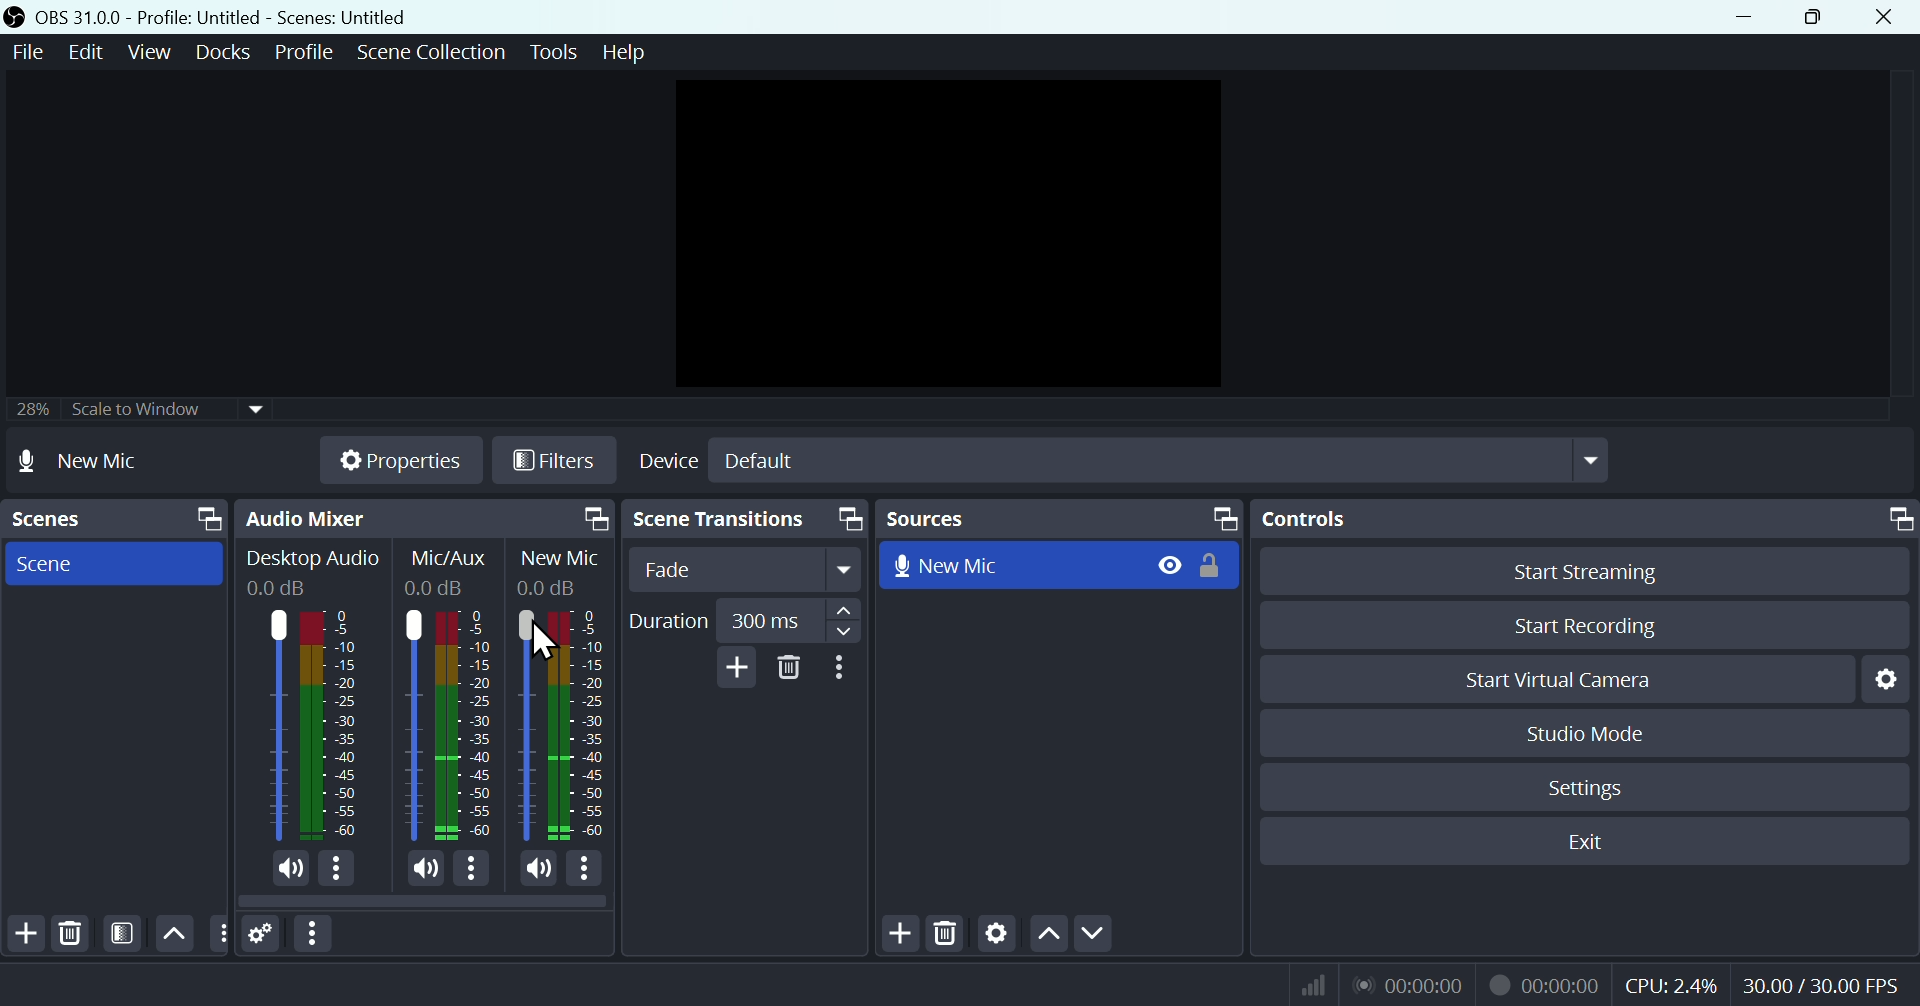  What do you see at coordinates (1059, 518) in the screenshot?
I see `Sources` at bounding box center [1059, 518].